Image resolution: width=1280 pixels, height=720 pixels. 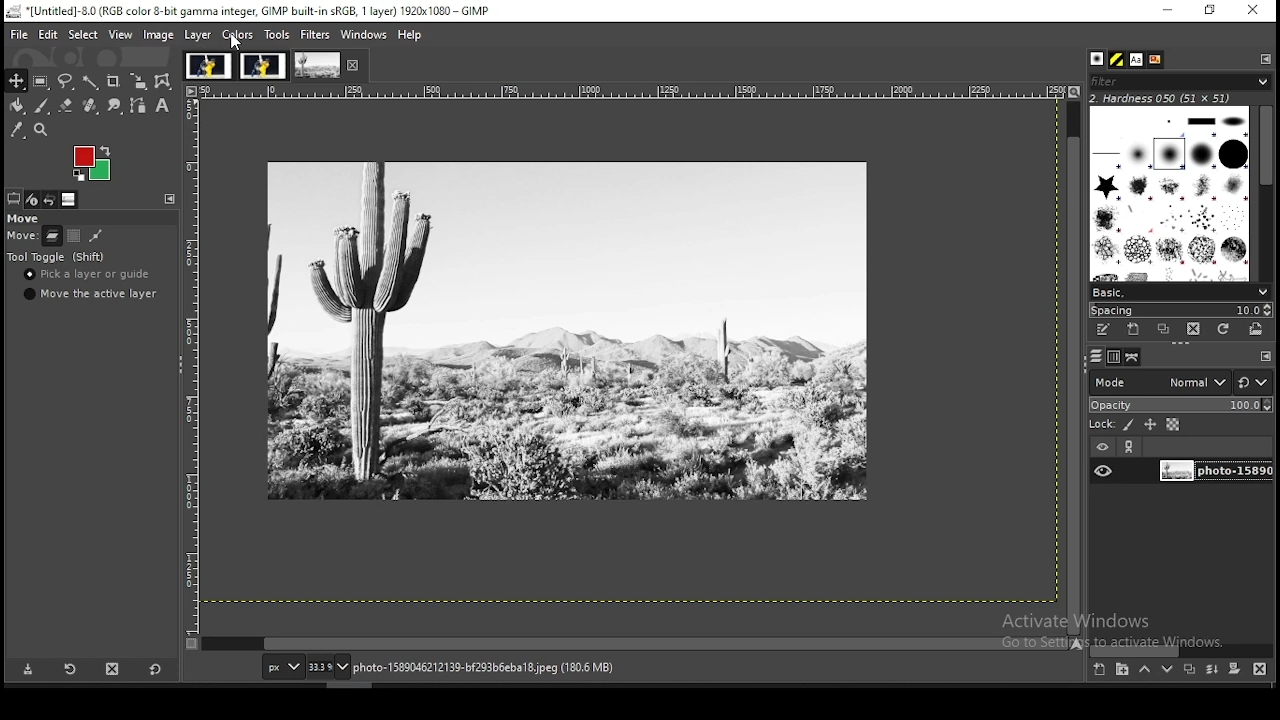 I want to click on paint brush tool, so click(x=43, y=106).